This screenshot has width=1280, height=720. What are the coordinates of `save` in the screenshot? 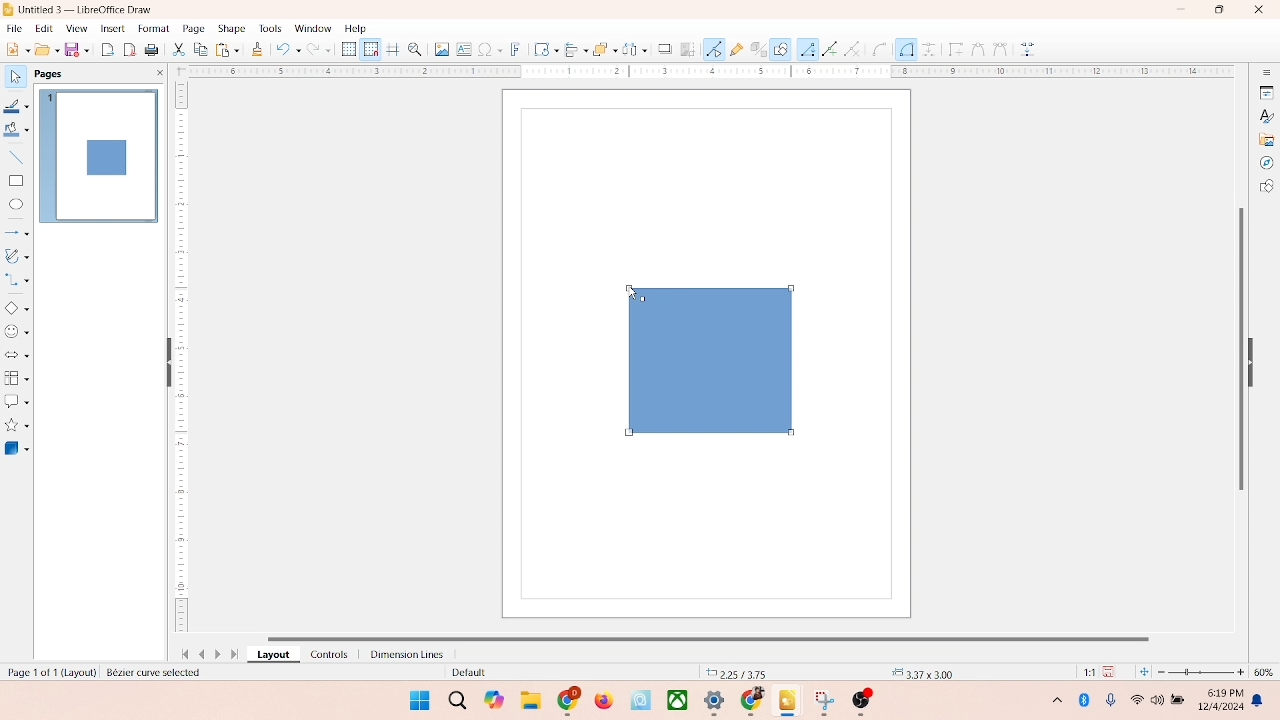 It's located at (1112, 671).